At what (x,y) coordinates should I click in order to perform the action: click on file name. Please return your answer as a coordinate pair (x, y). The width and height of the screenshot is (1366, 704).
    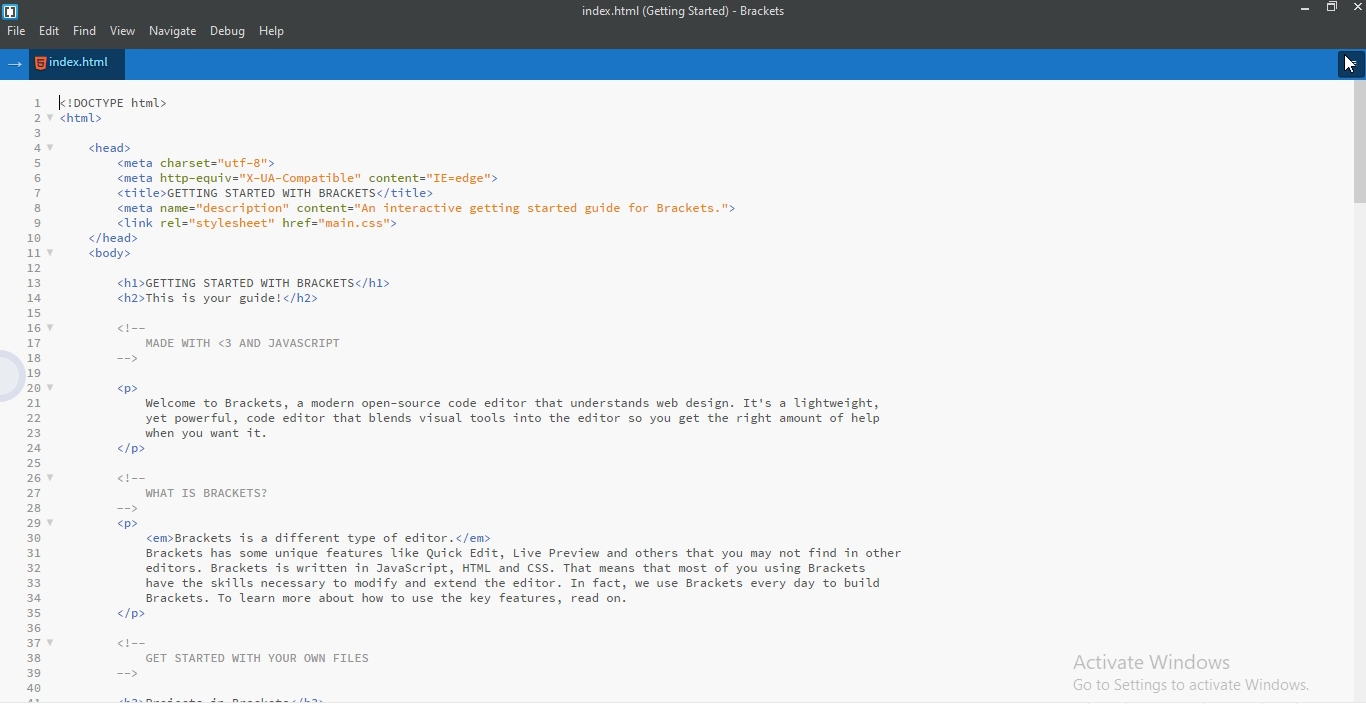
    Looking at the image, I should click on (77, 63).